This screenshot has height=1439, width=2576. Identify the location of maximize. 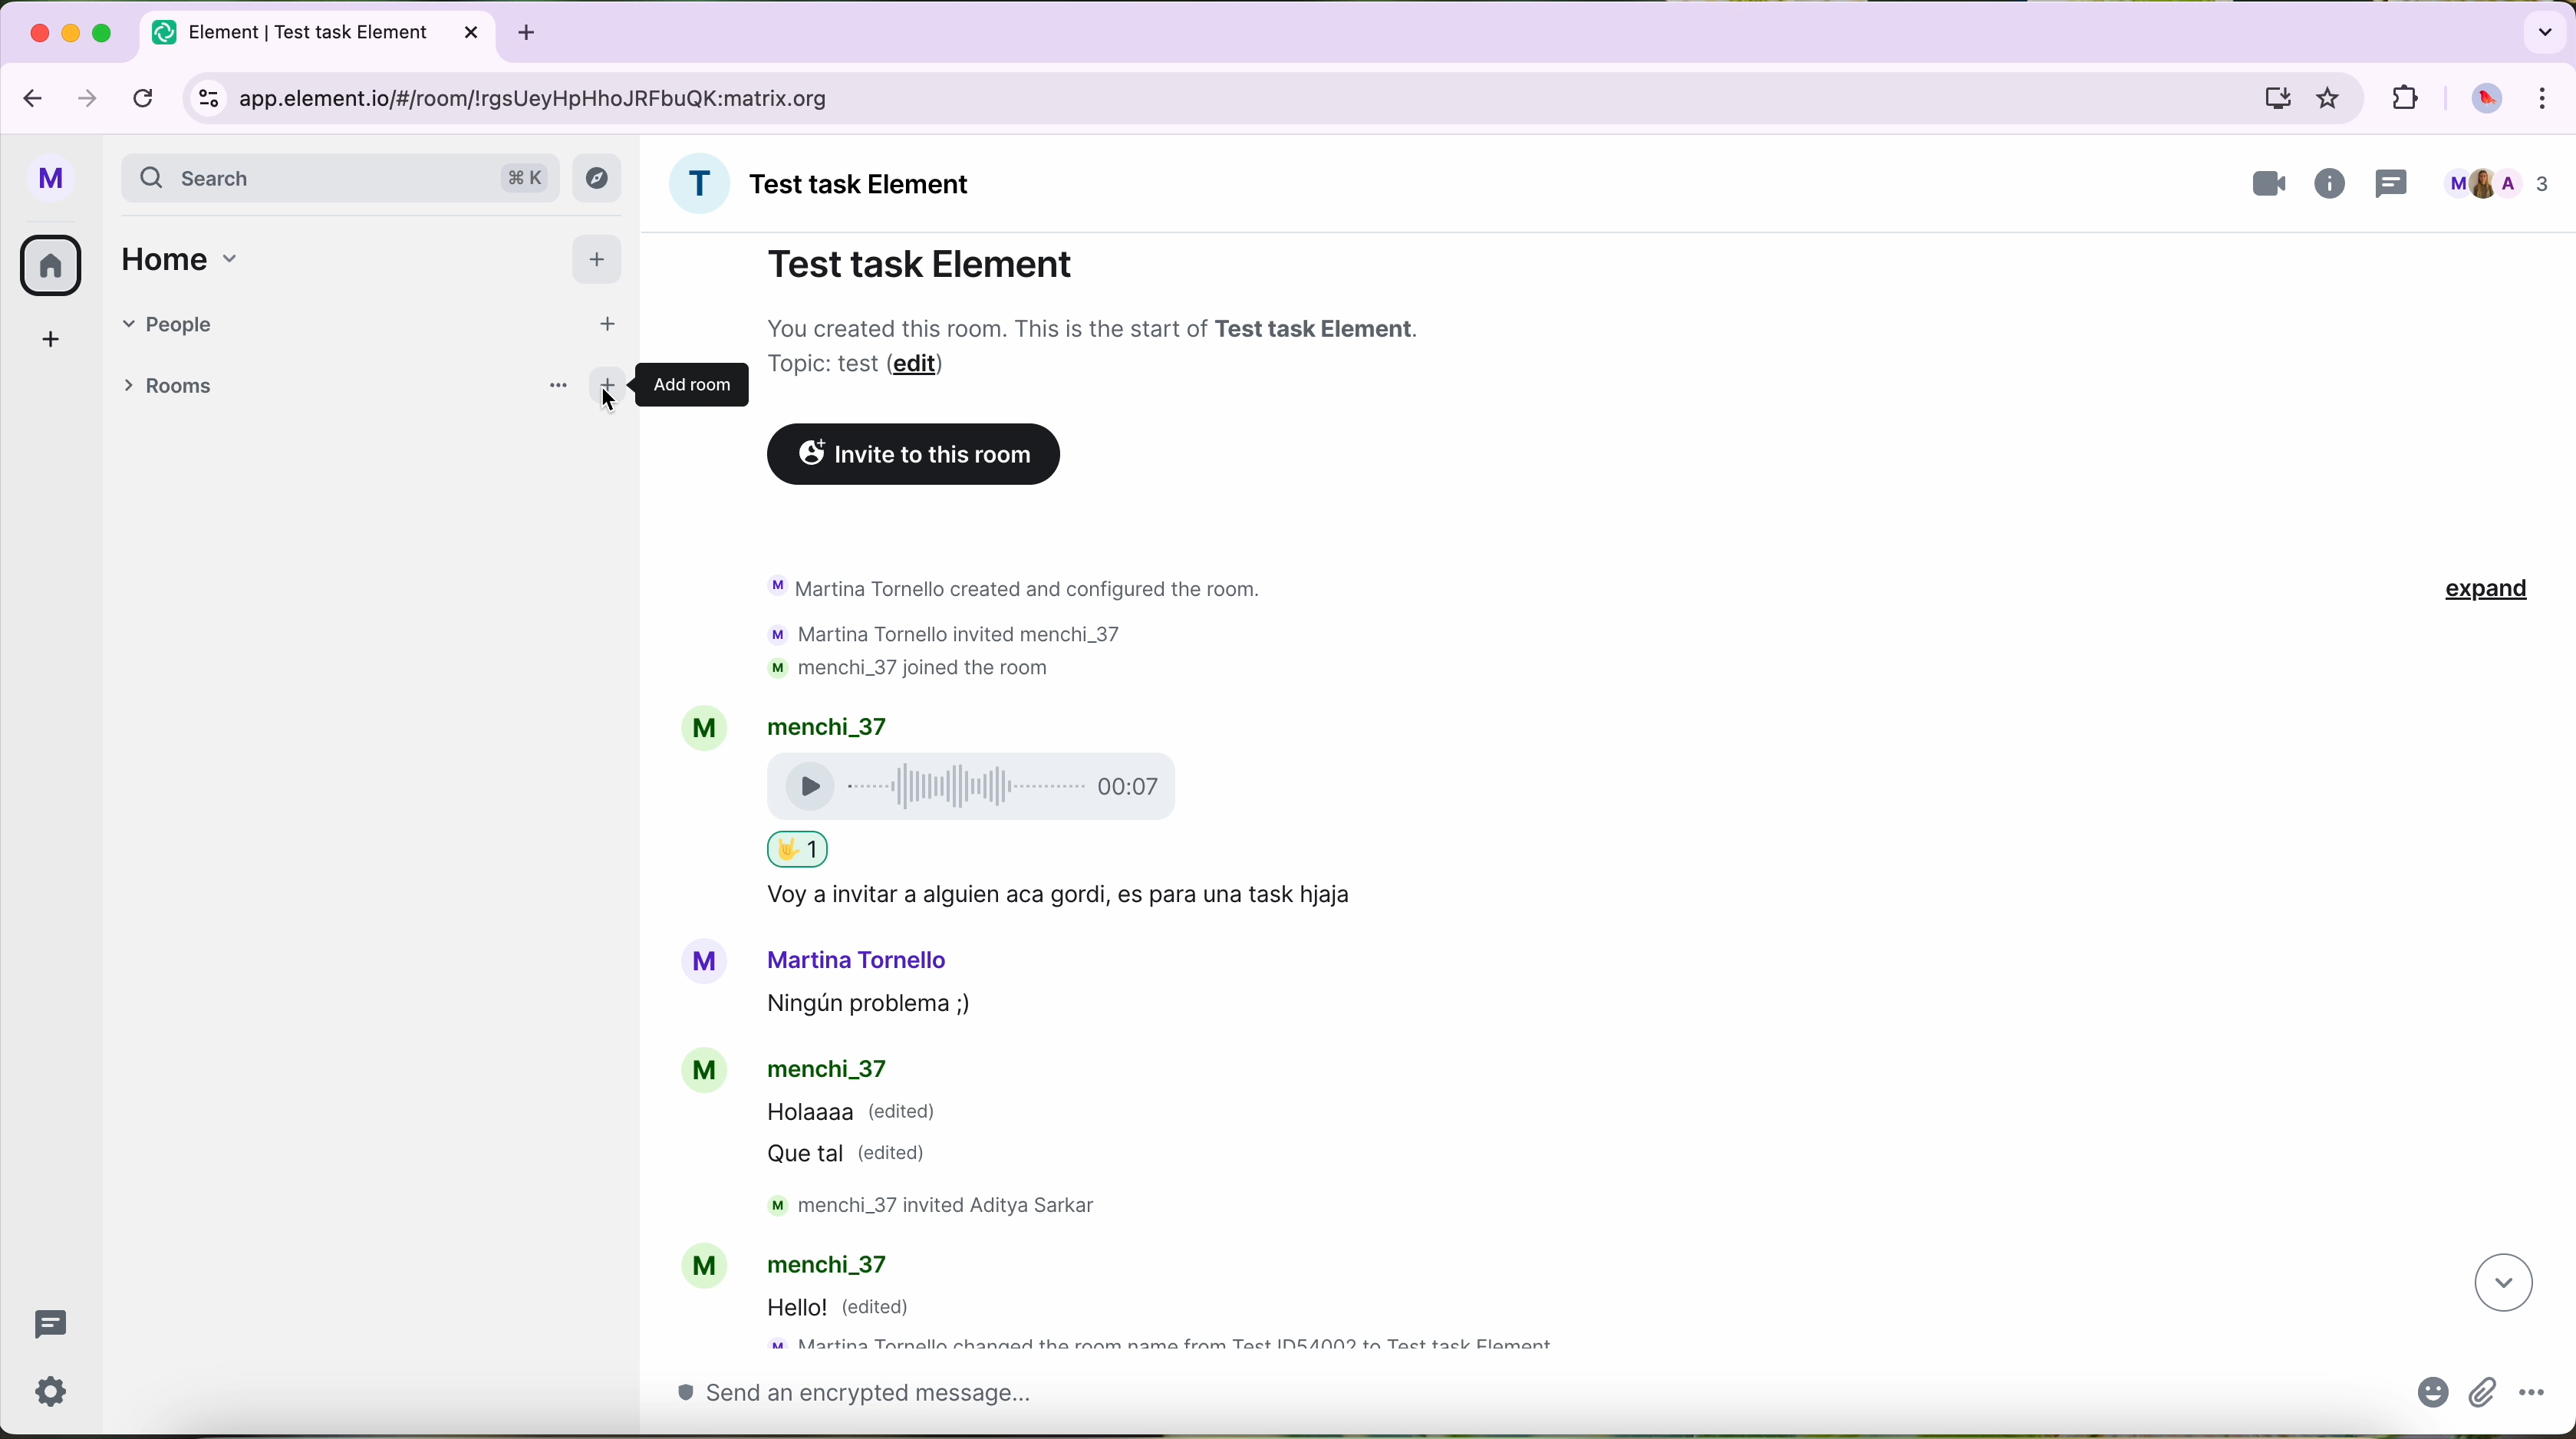
(104, 32).